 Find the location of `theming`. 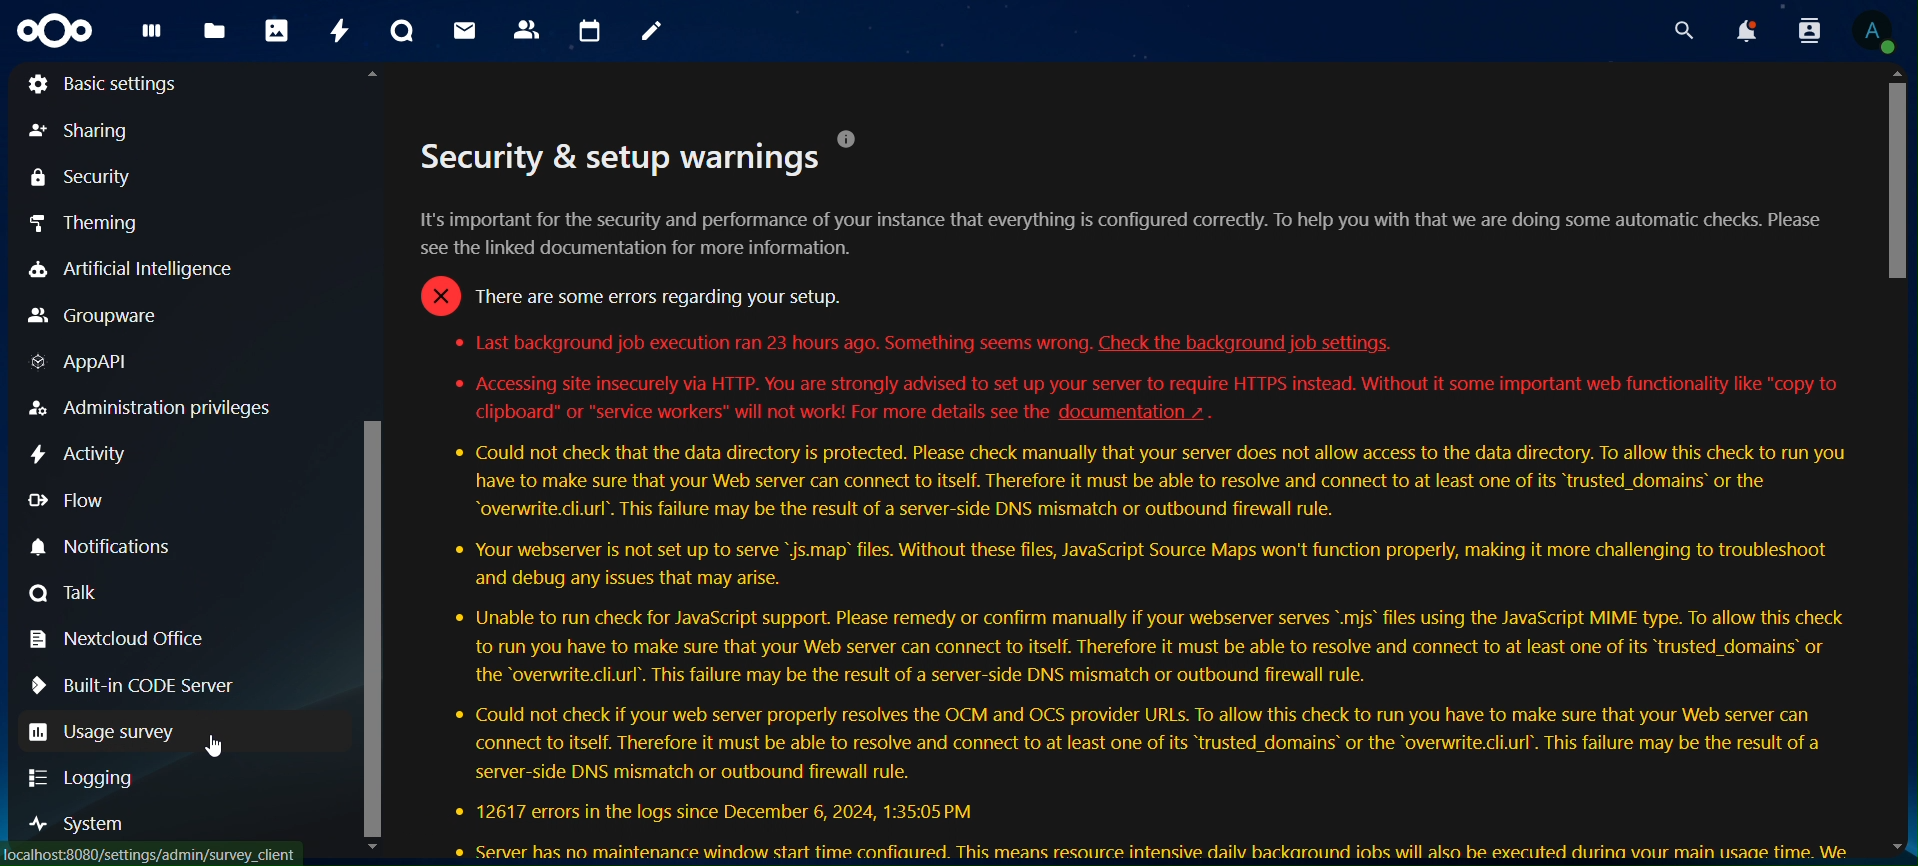

theming is located at coordinates (88, 225).